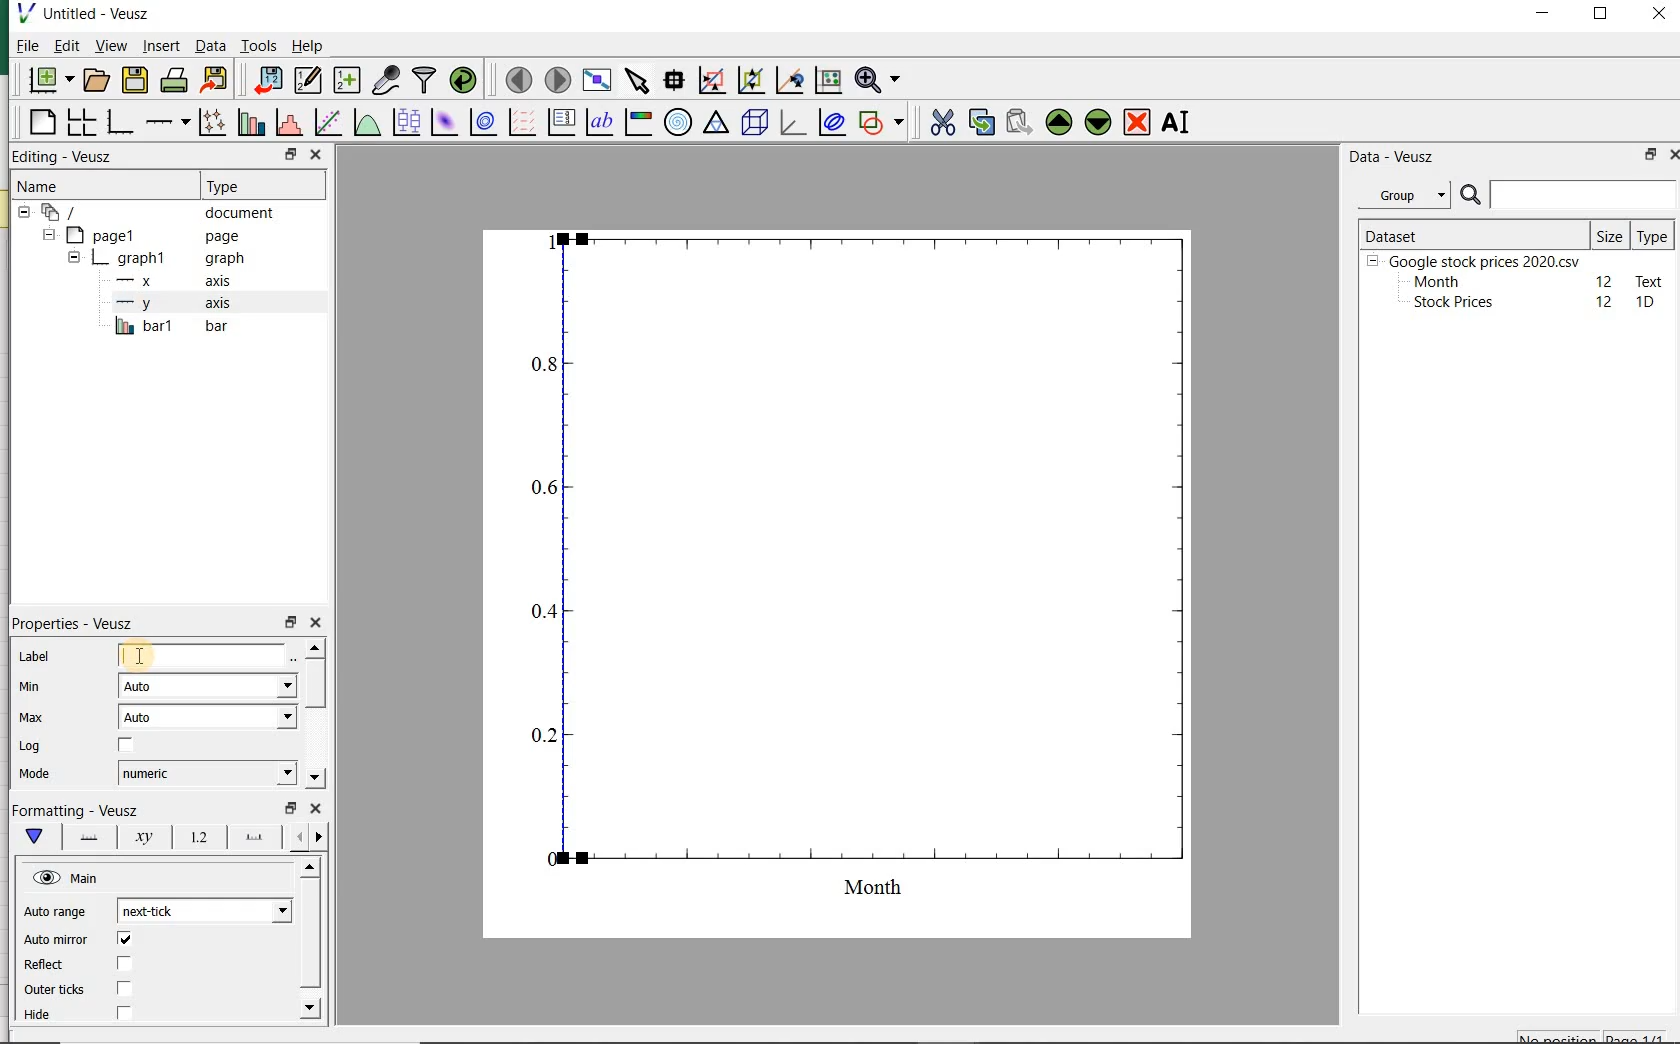 This screenshot has height=1044, width=1680. What do you see at coordinates (980, 123) in the screenshot?
I see `copy the selected widget` at bounding box center [980, 123].